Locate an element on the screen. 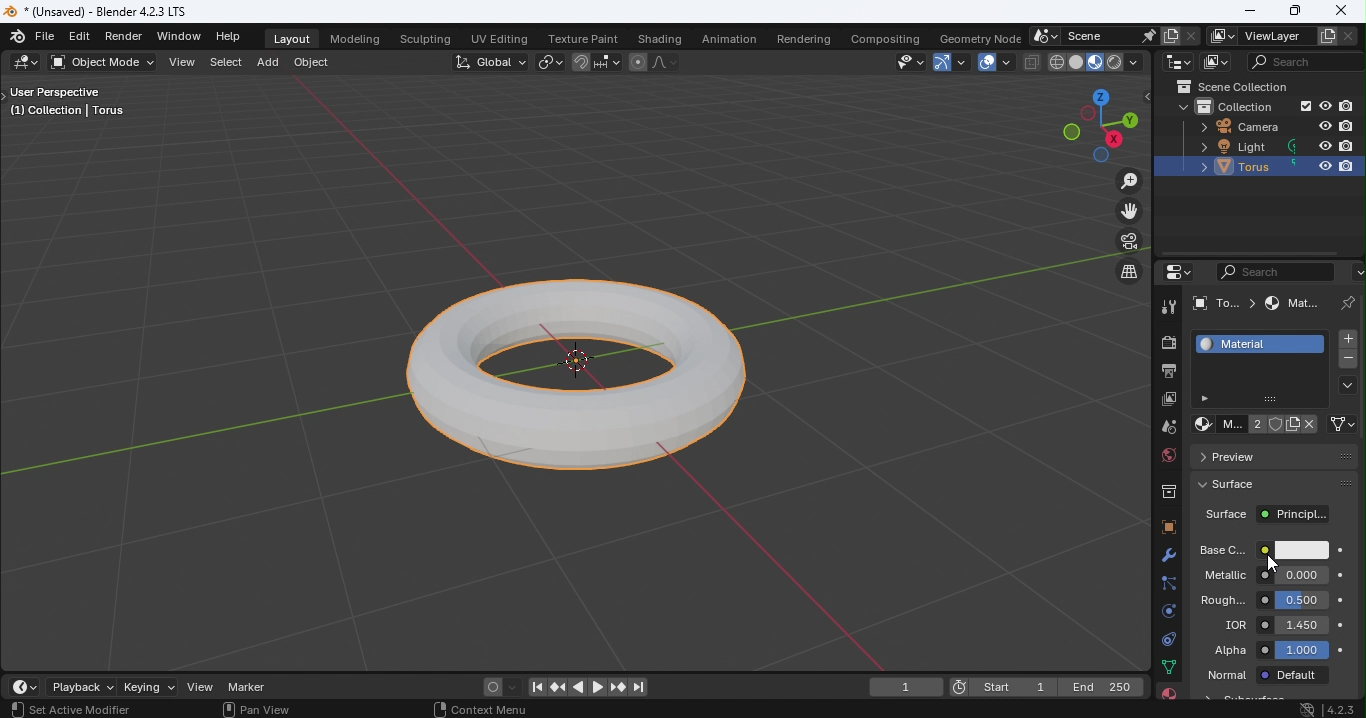 The height and width of the screenshot is (718, 1366). Move the view is located at coordinates (1128, 210).